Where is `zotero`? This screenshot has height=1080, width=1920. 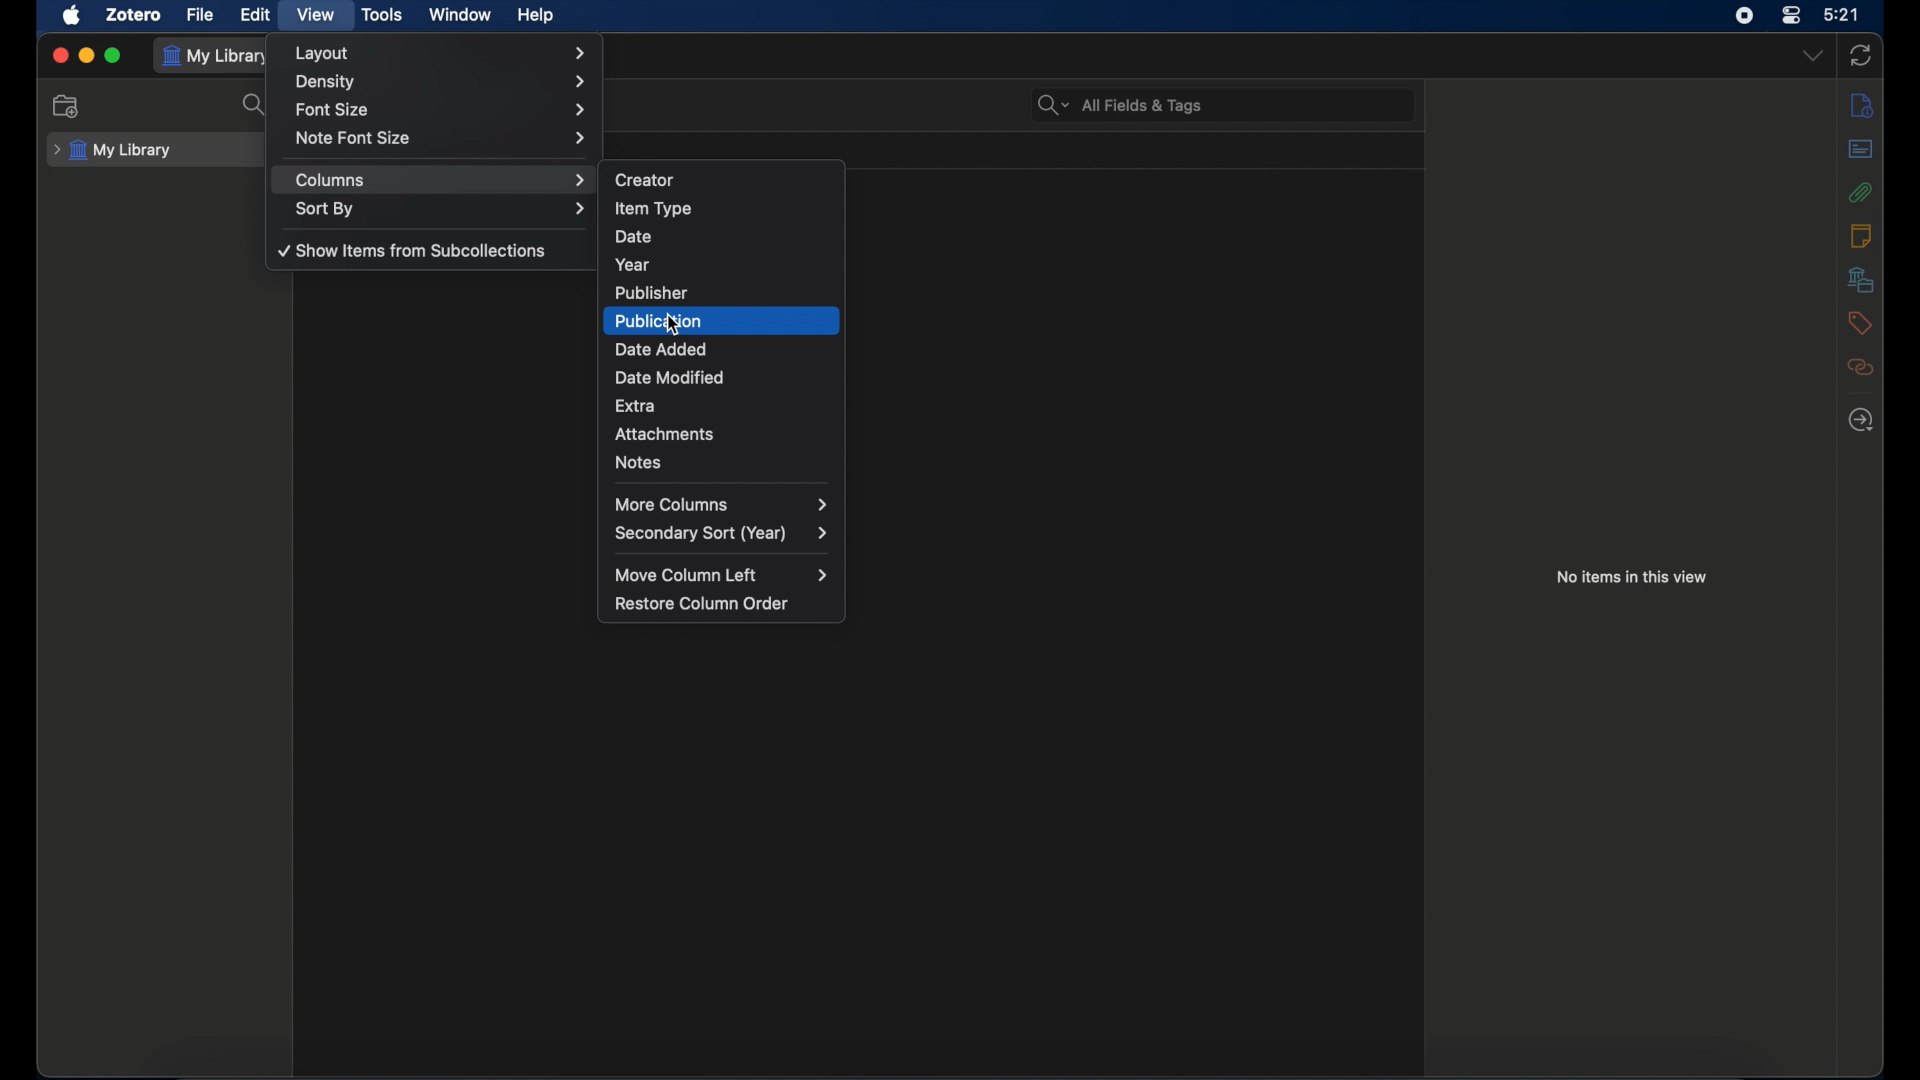
zotero is located at coordinates (134, 16).